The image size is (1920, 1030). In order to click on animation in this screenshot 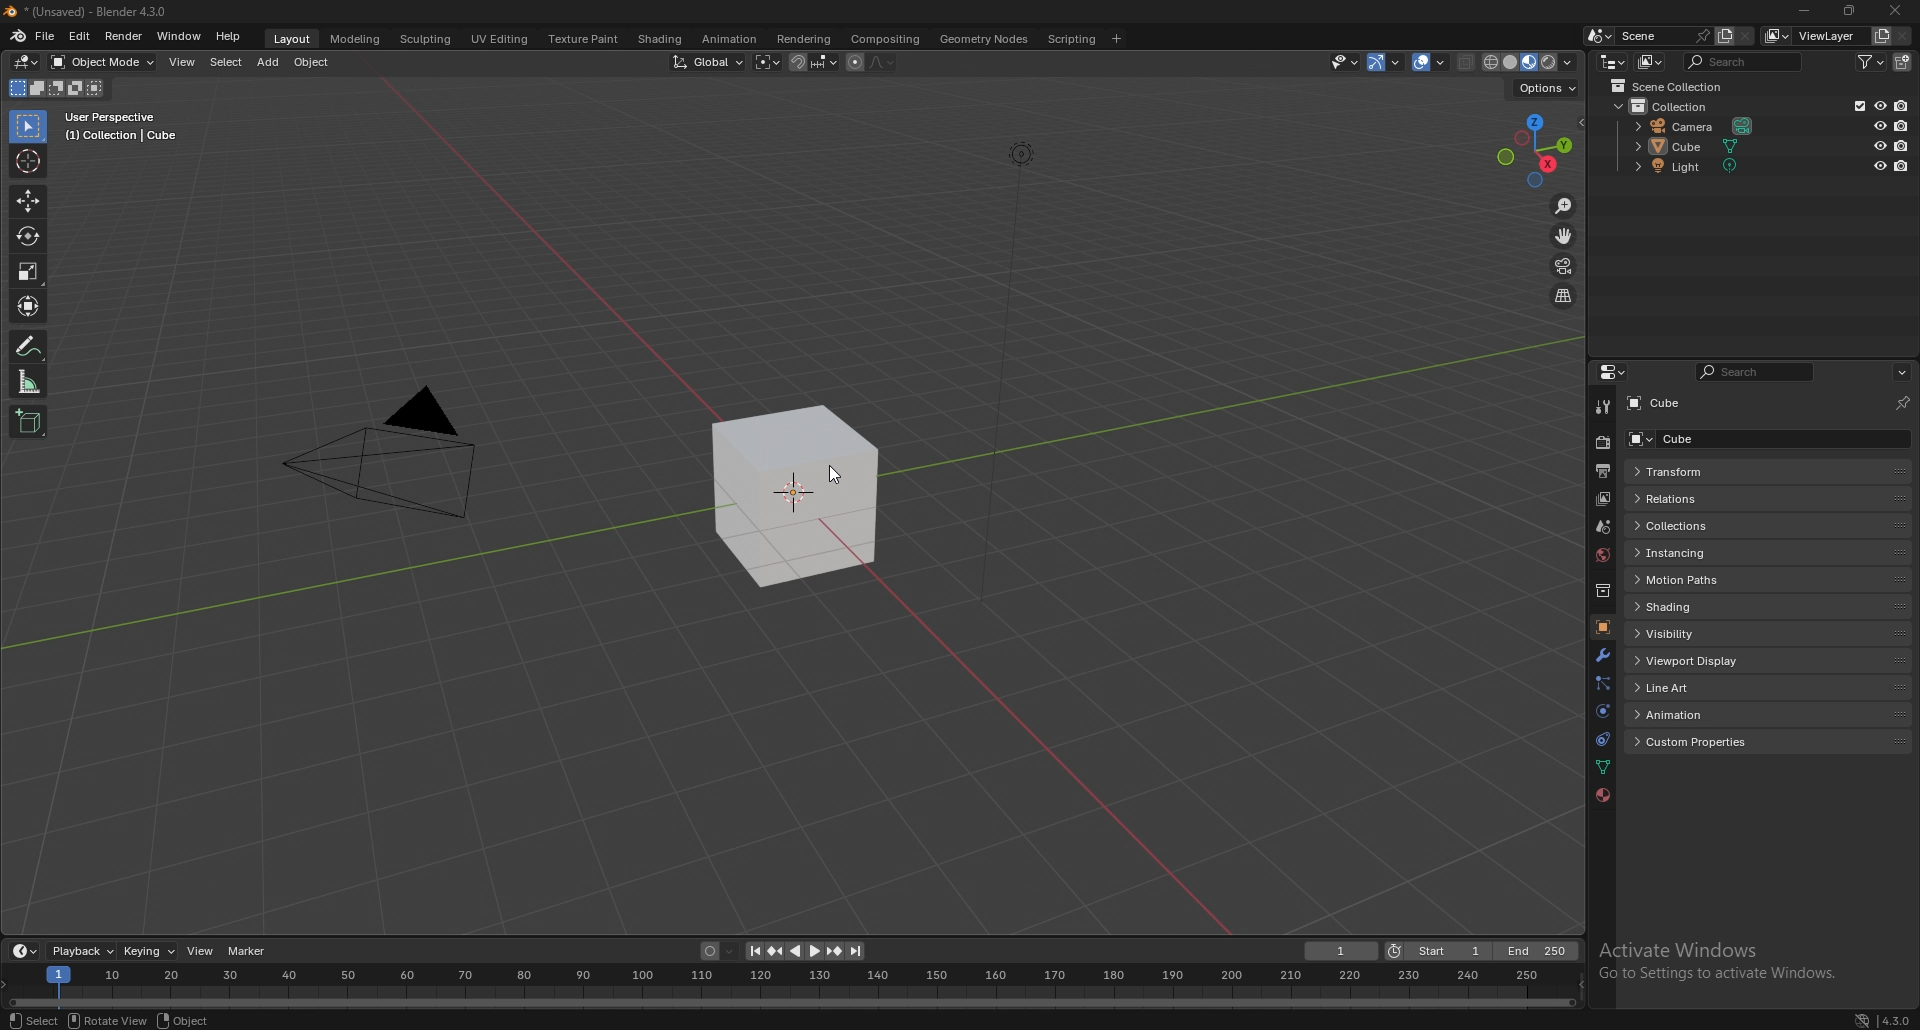, I will do `click(1699, 715)`.